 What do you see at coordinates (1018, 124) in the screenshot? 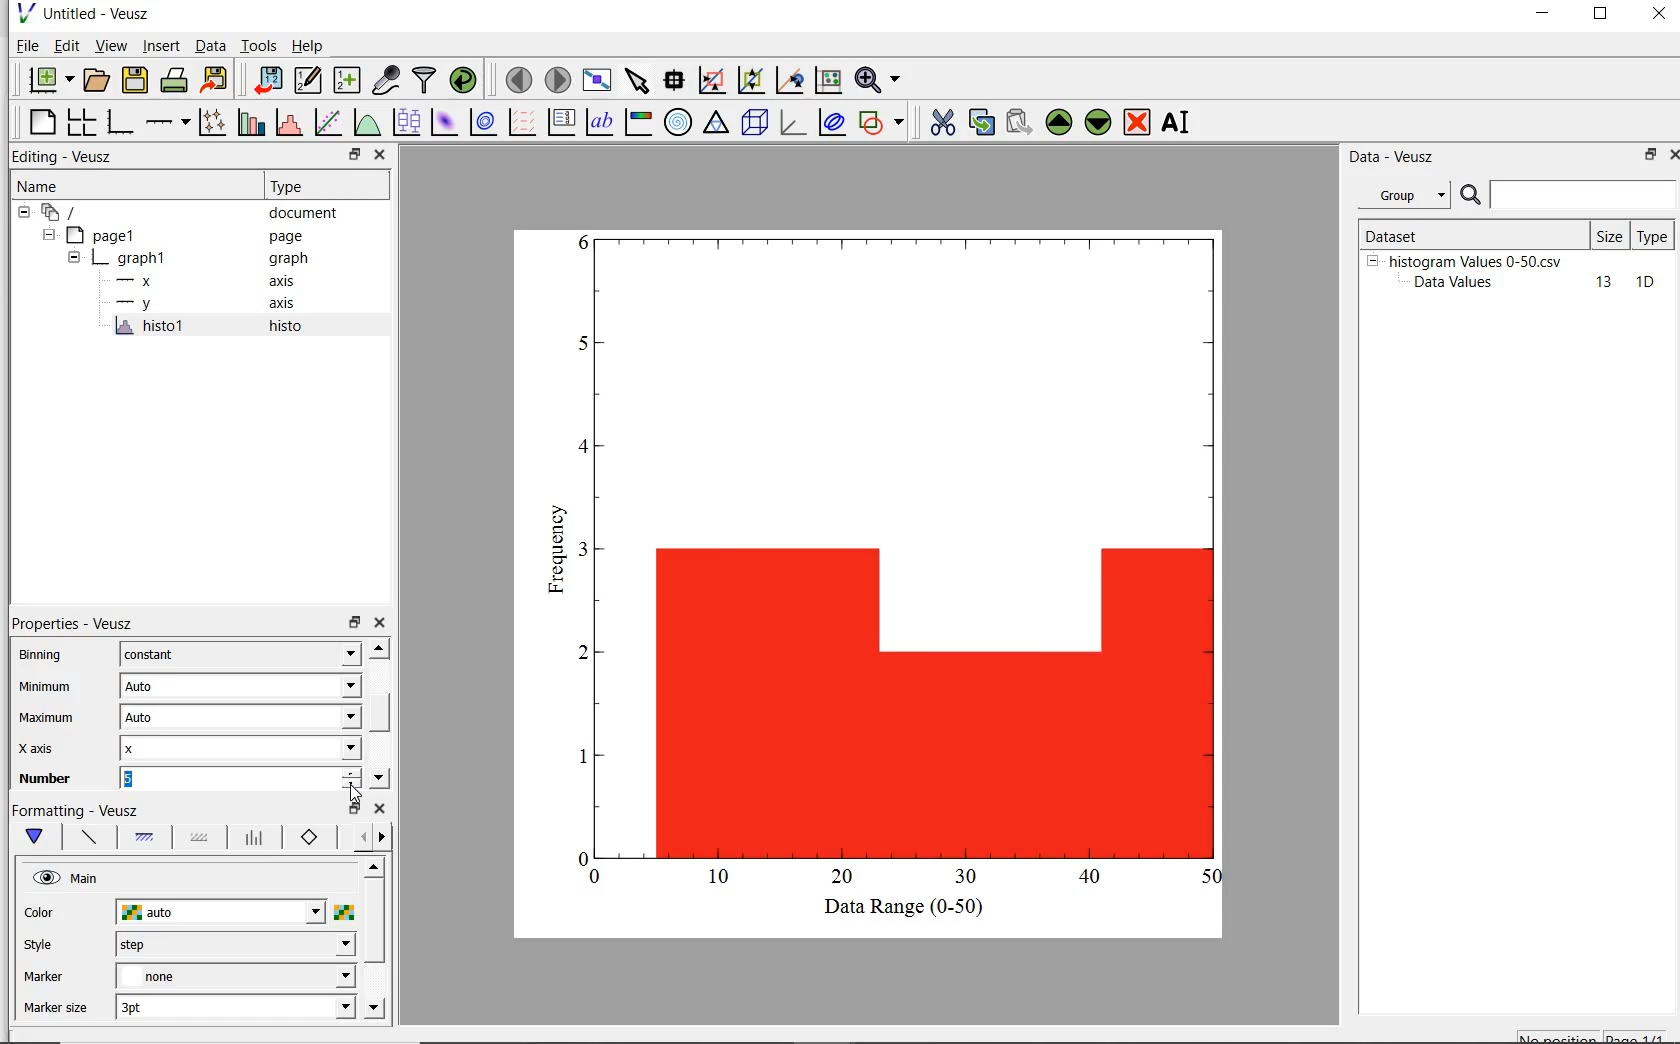
I see `paste the selected widget` at bounding box center [1018, 124].